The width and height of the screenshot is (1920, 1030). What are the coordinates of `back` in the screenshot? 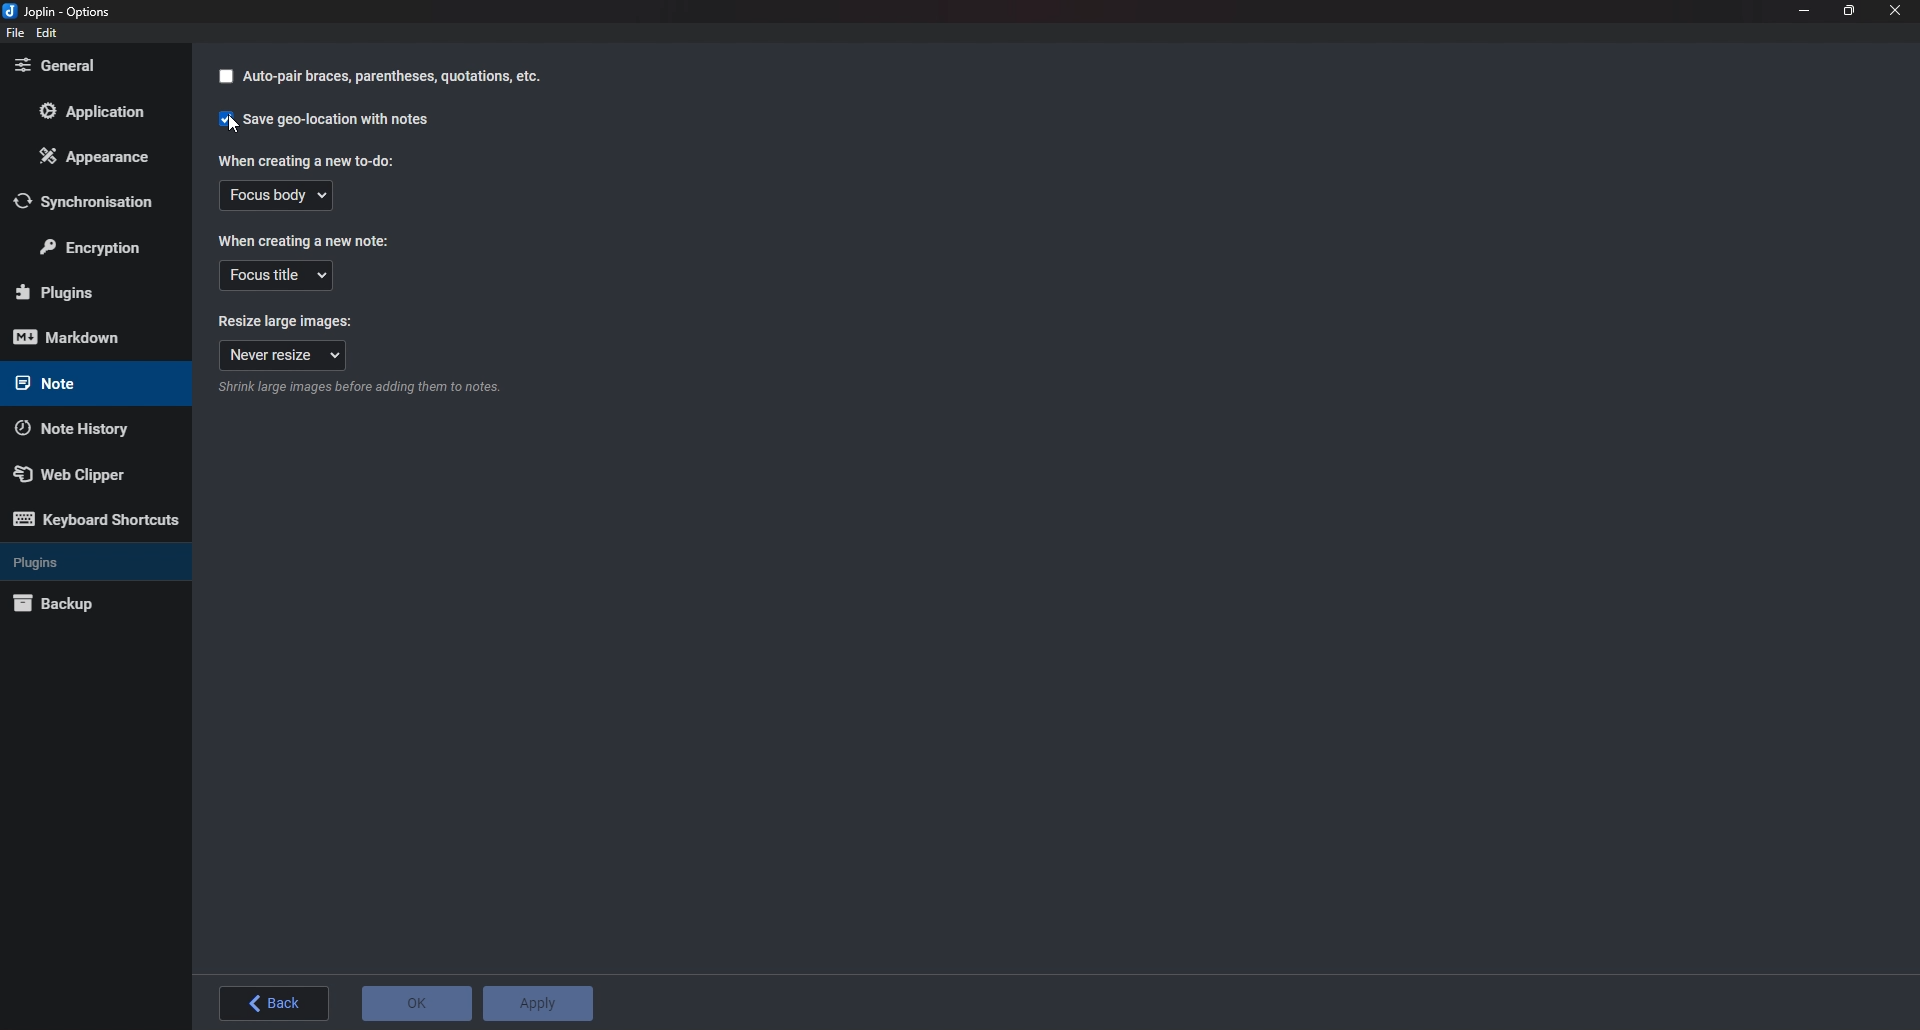 It's located at (275, 1003).